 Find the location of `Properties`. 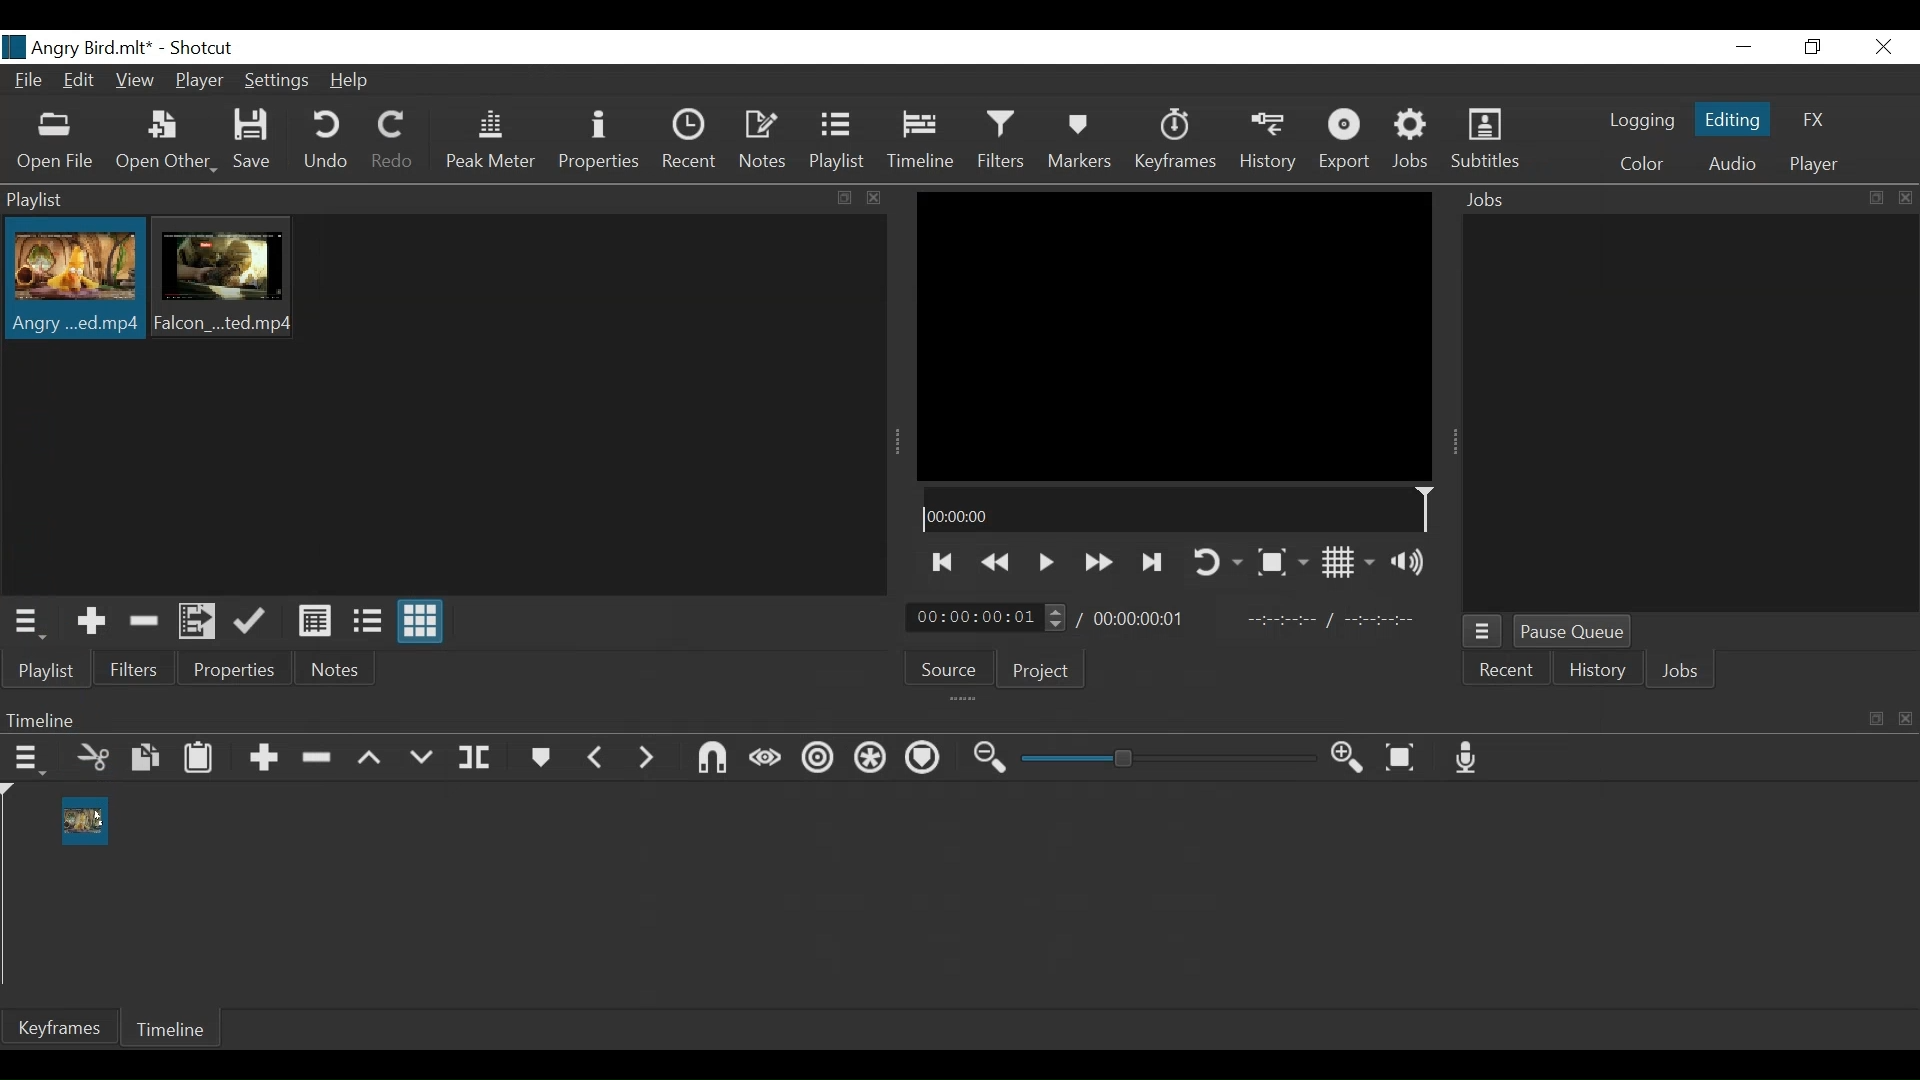

Properties is located at coordinates (232, 669).